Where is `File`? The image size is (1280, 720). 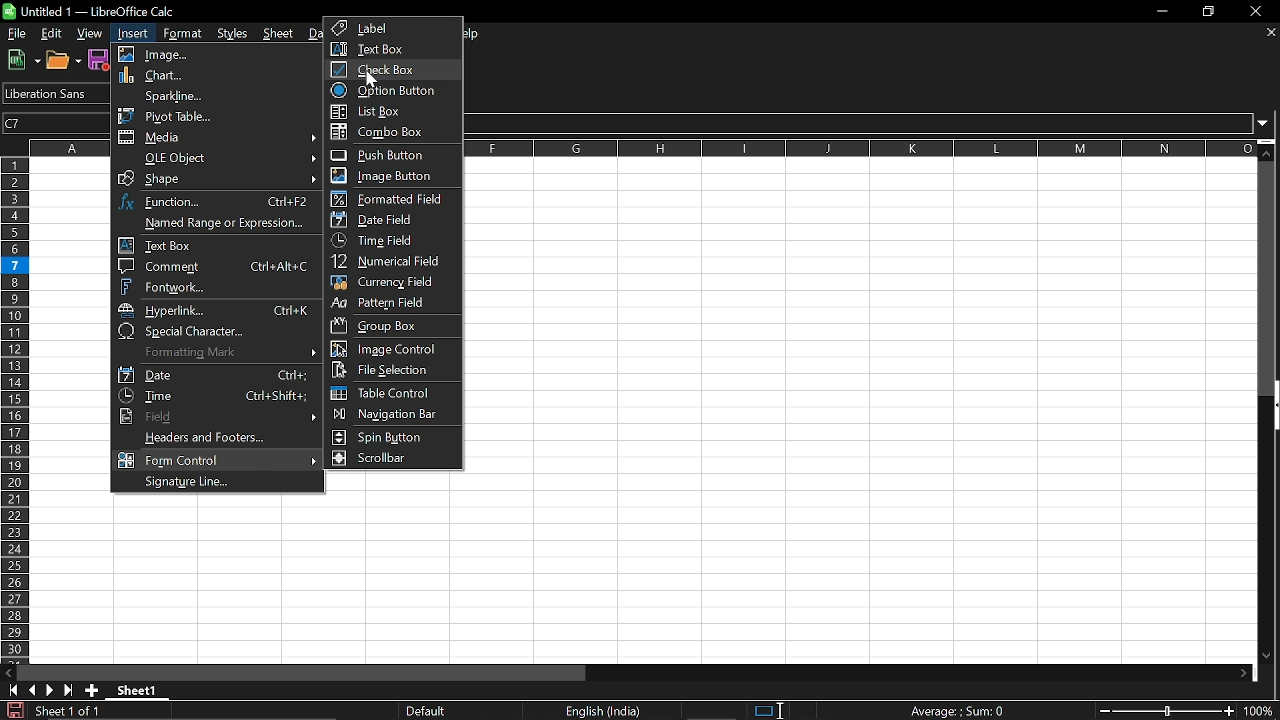
File is located at coordinates (16, 33).